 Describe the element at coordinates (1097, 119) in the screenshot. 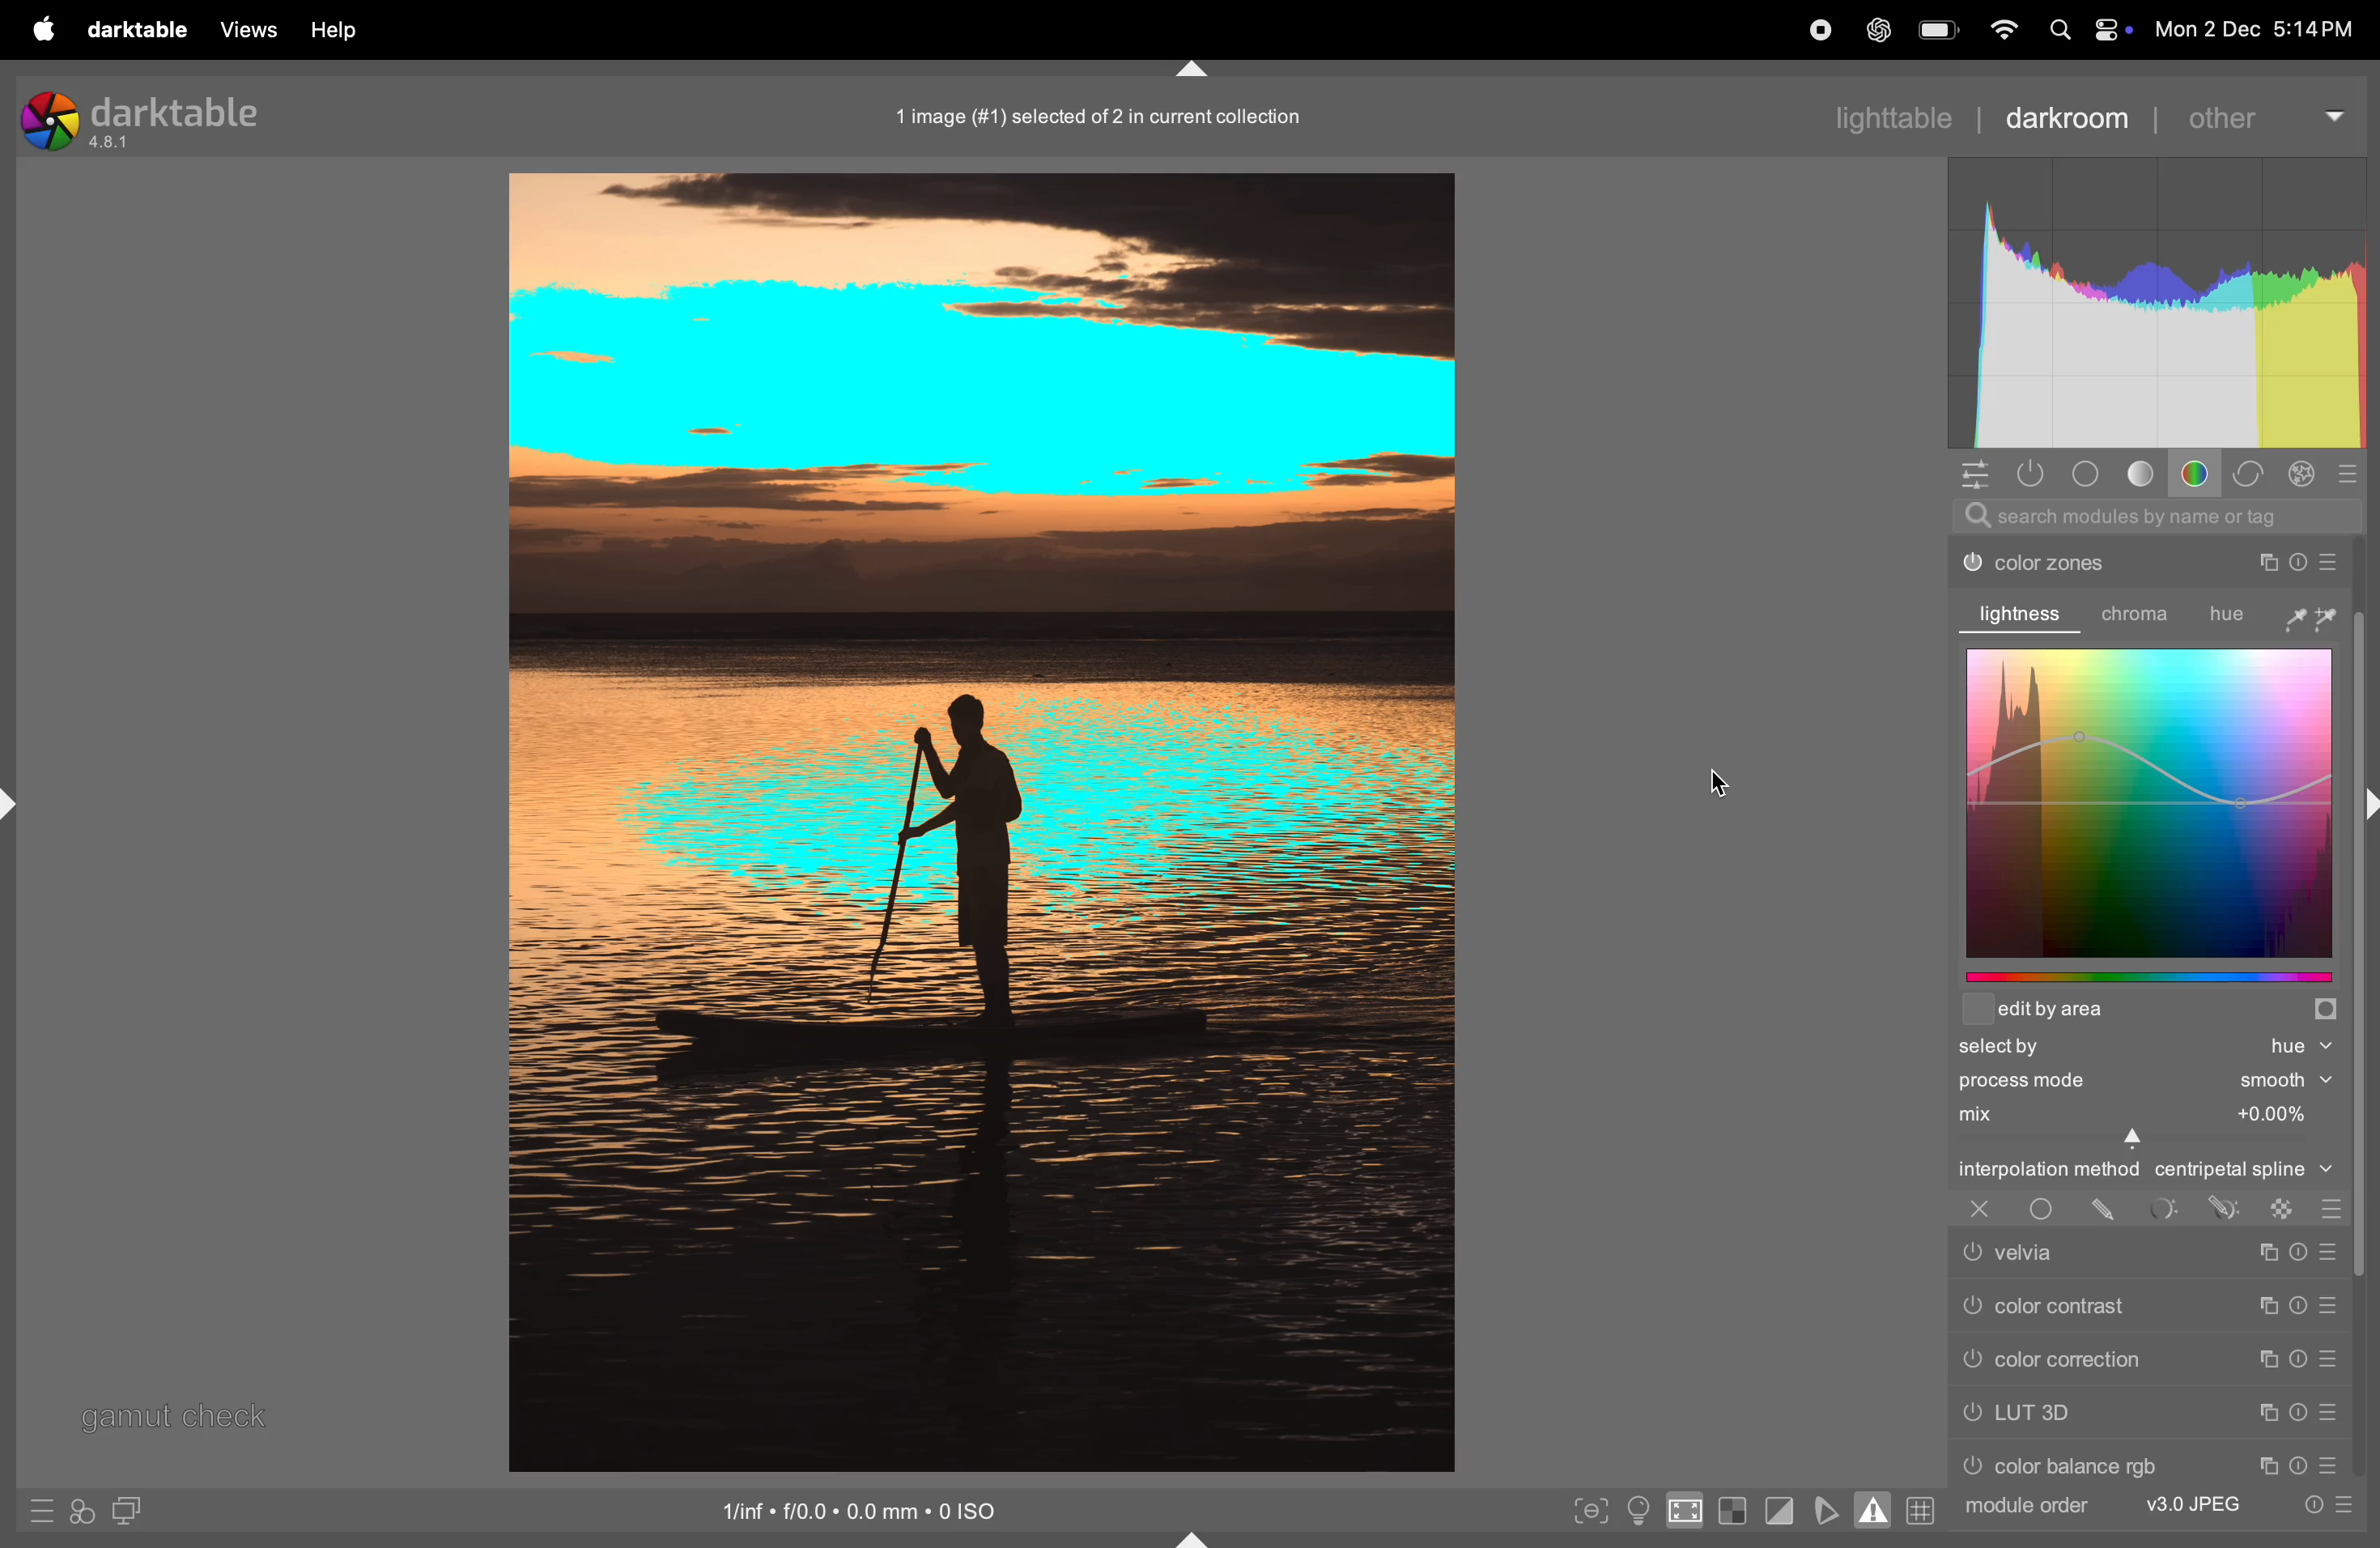

I see `1 image (#1) selected of 2 in current collection` at that location.